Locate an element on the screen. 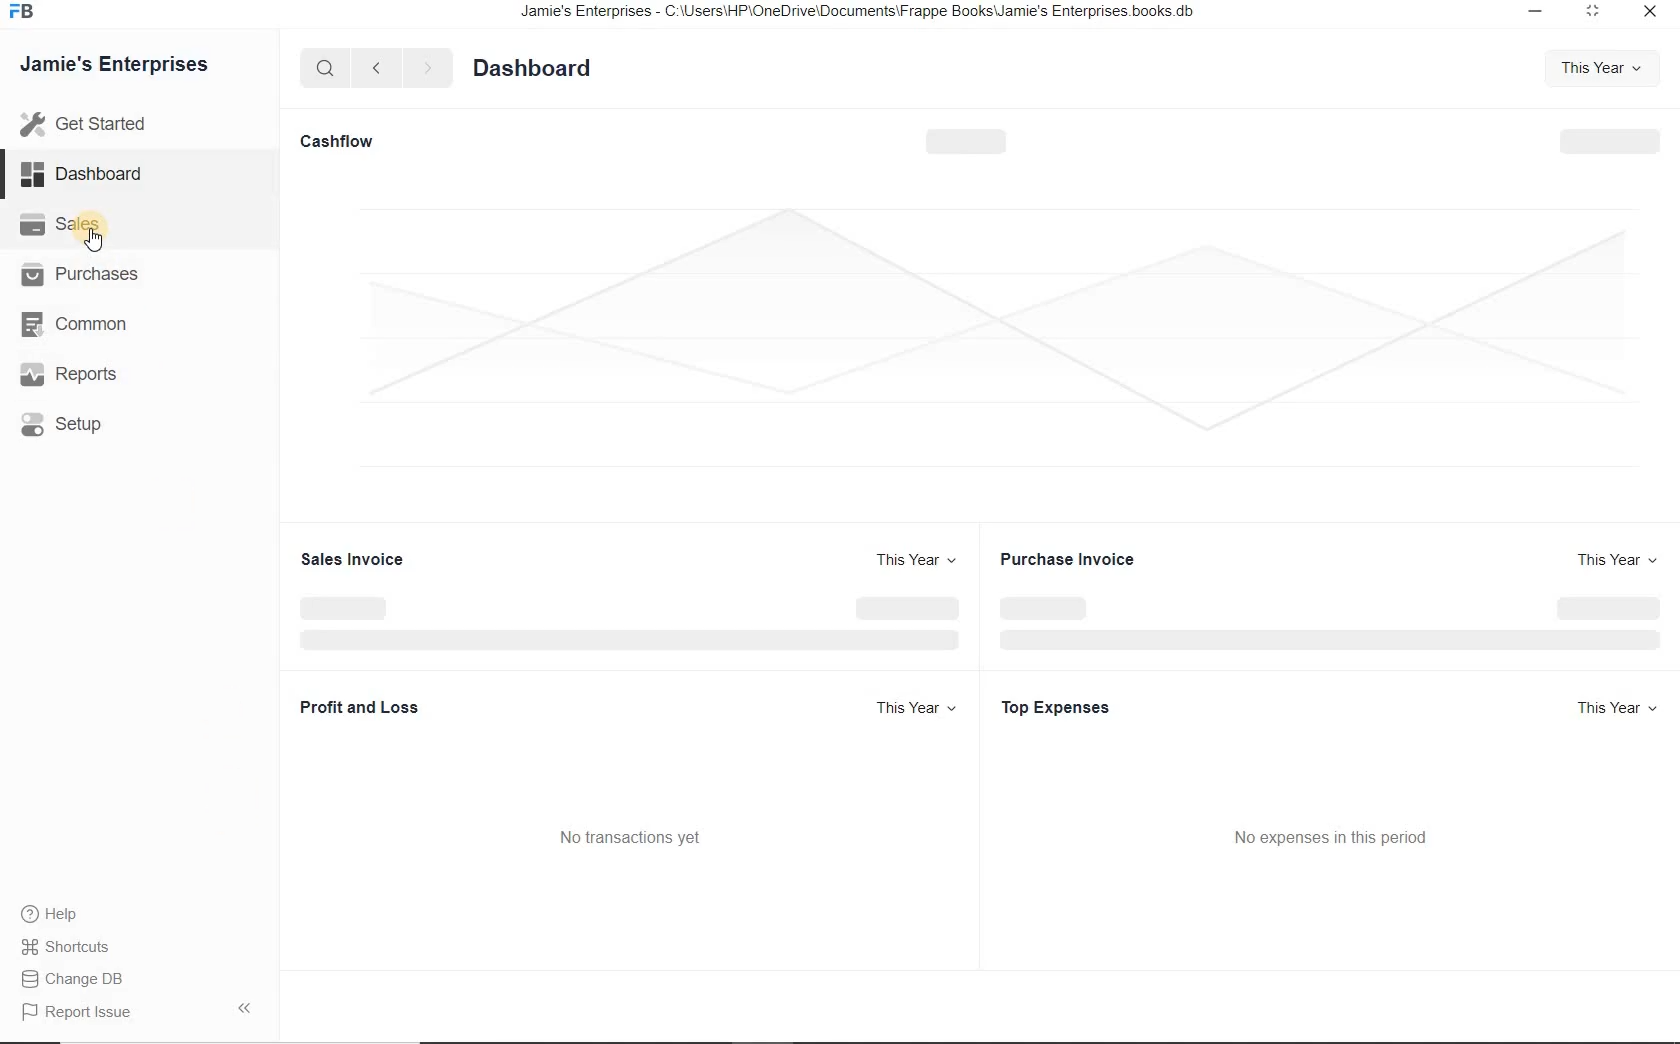 This screenshot has height=1044, width=1680. This Year + is located at coordinates (1614, 709).